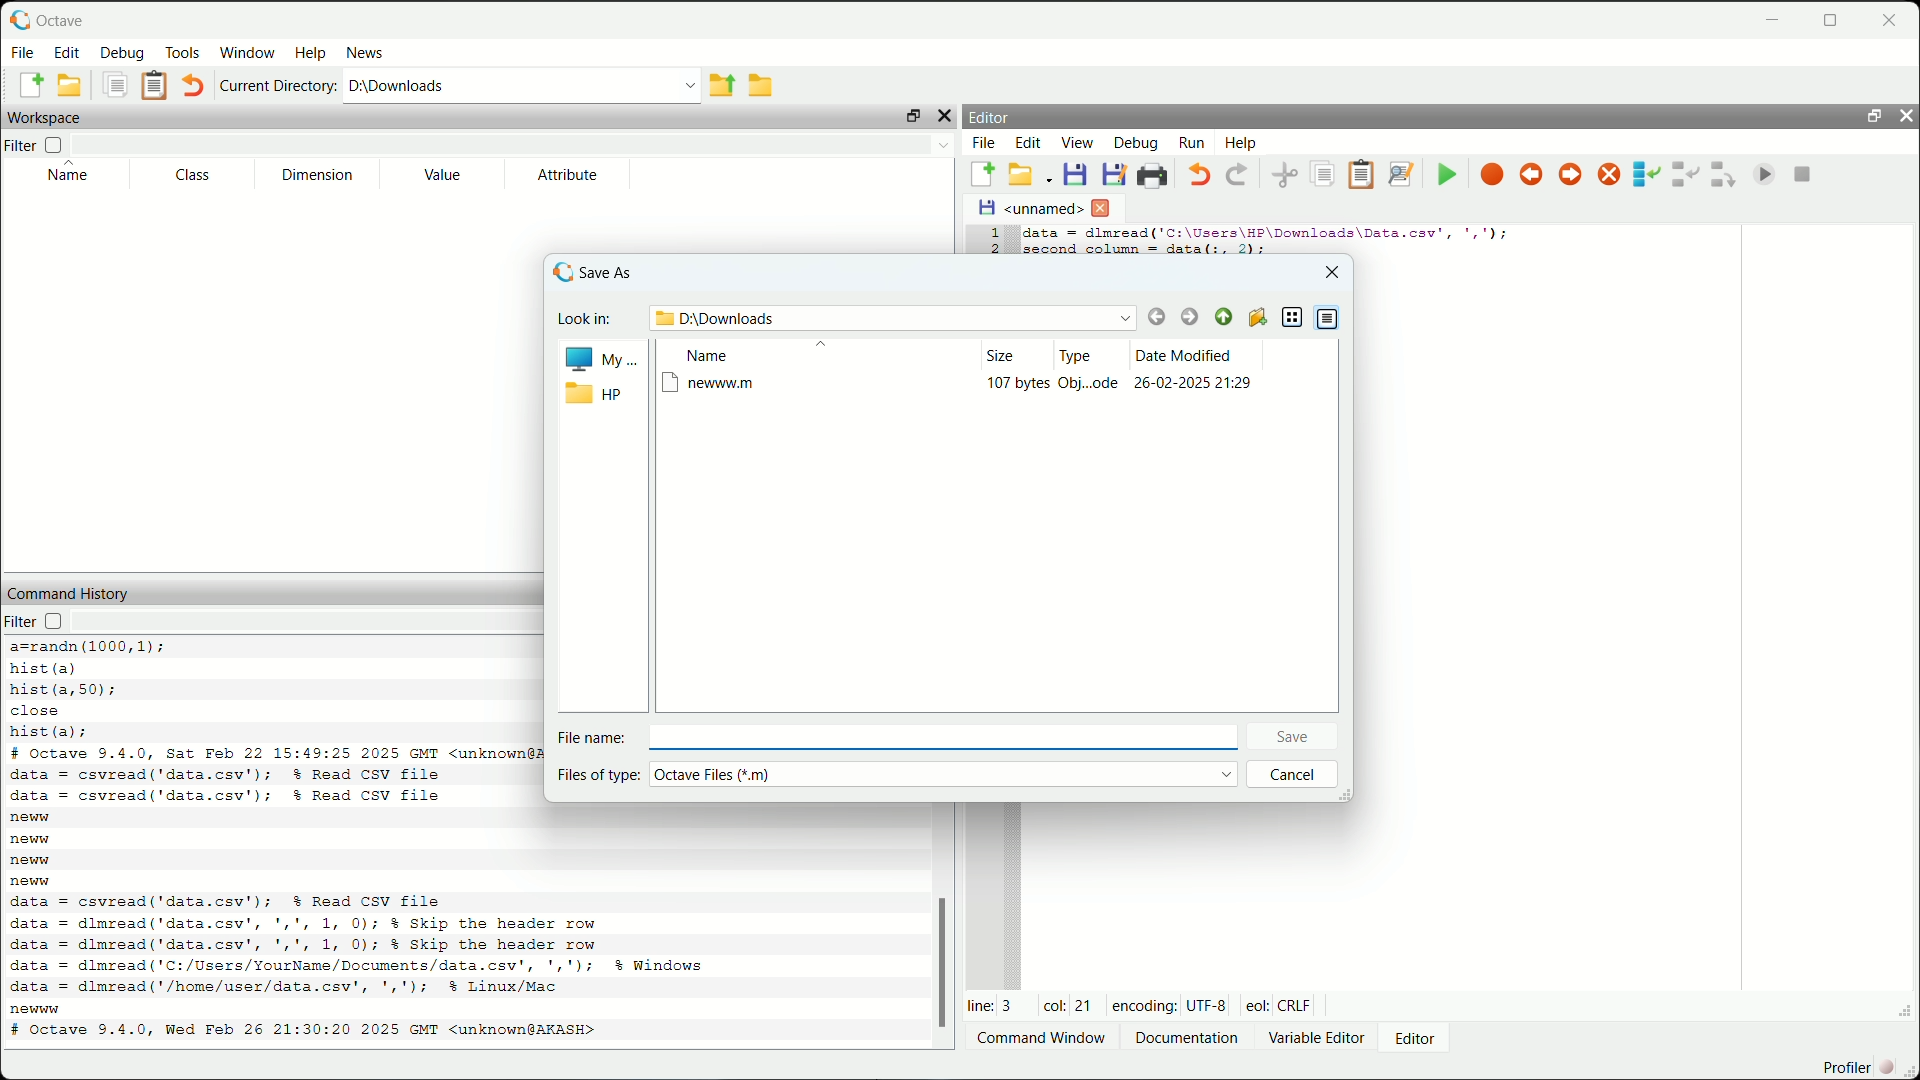 This screenshot has height=1080, width=1920. Describe the element at coordinates (1319, 1036) in the screenshot. I see `variable editor` at that location.